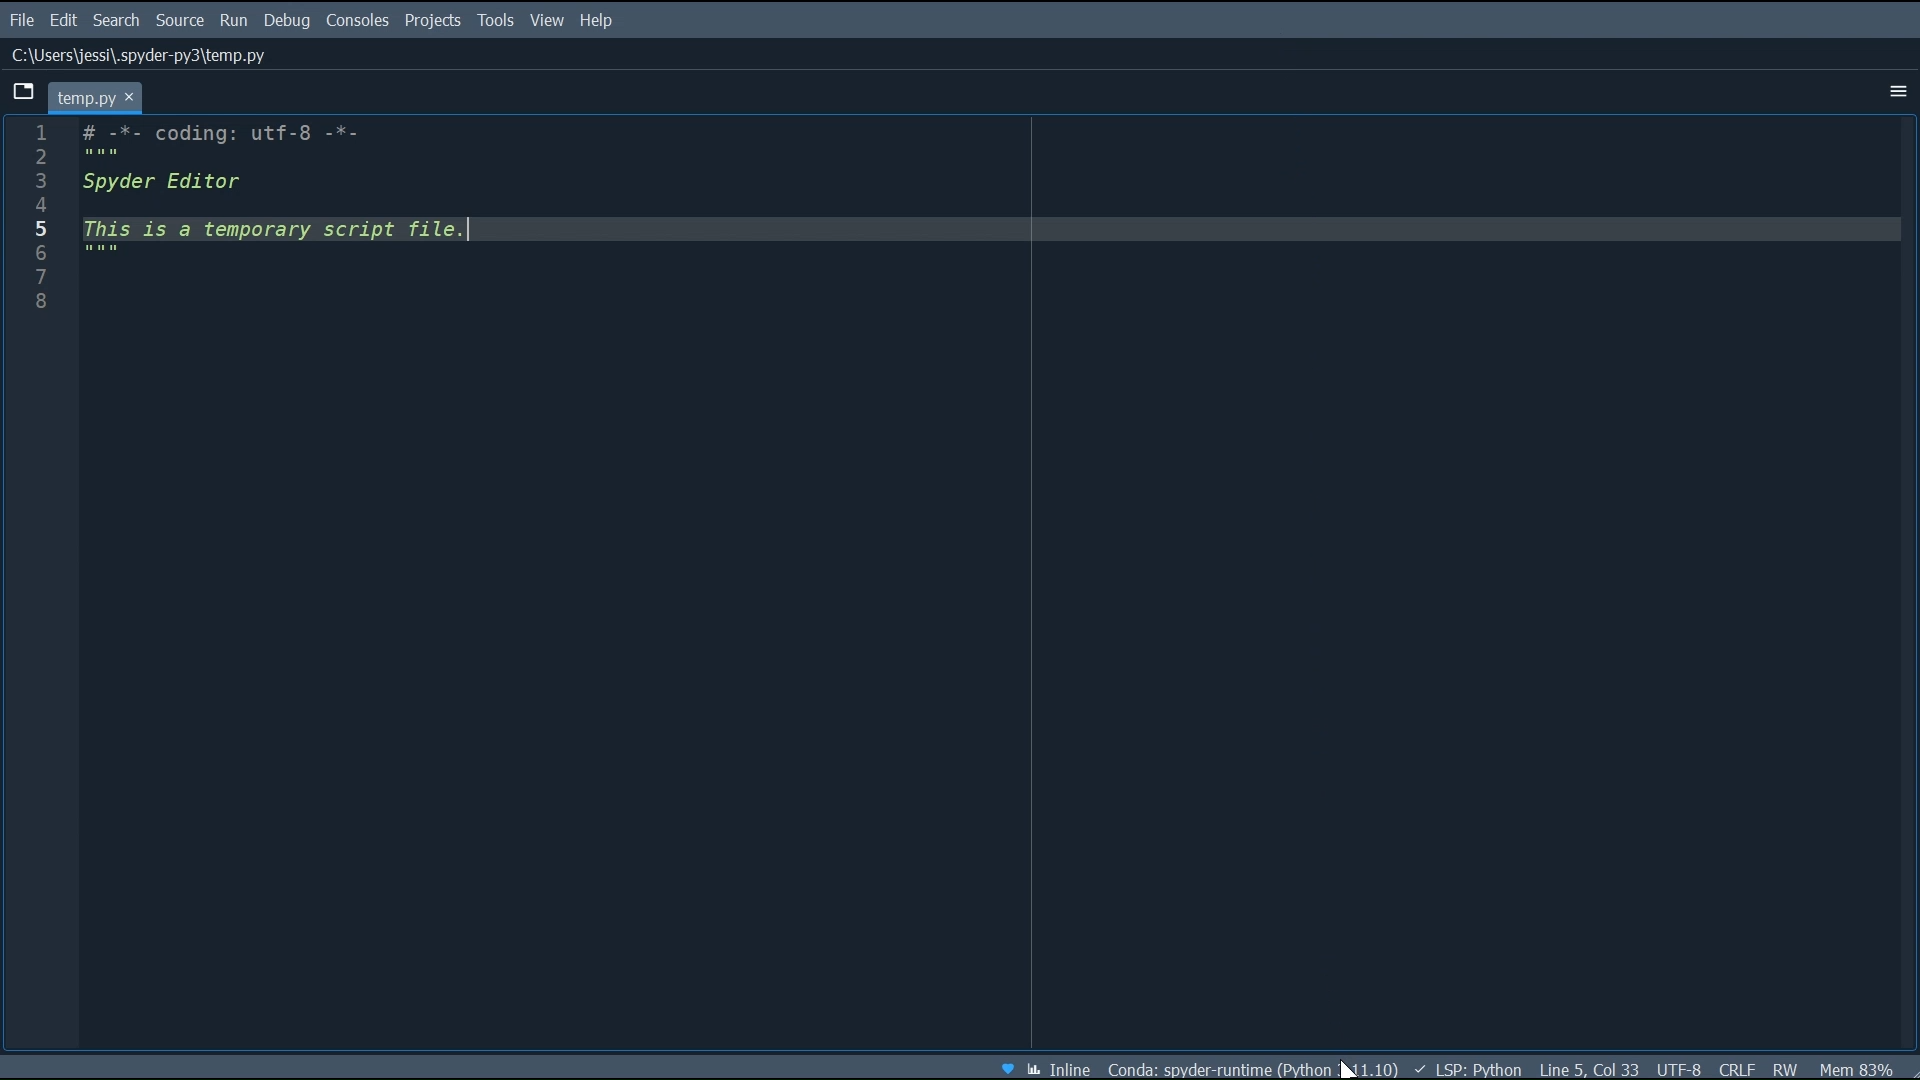 This screenshot has width=1920, height=1080. What do you see at coordinates (235, 21) in the screenshot?
I see `Run` at bounding box center [235, 21].